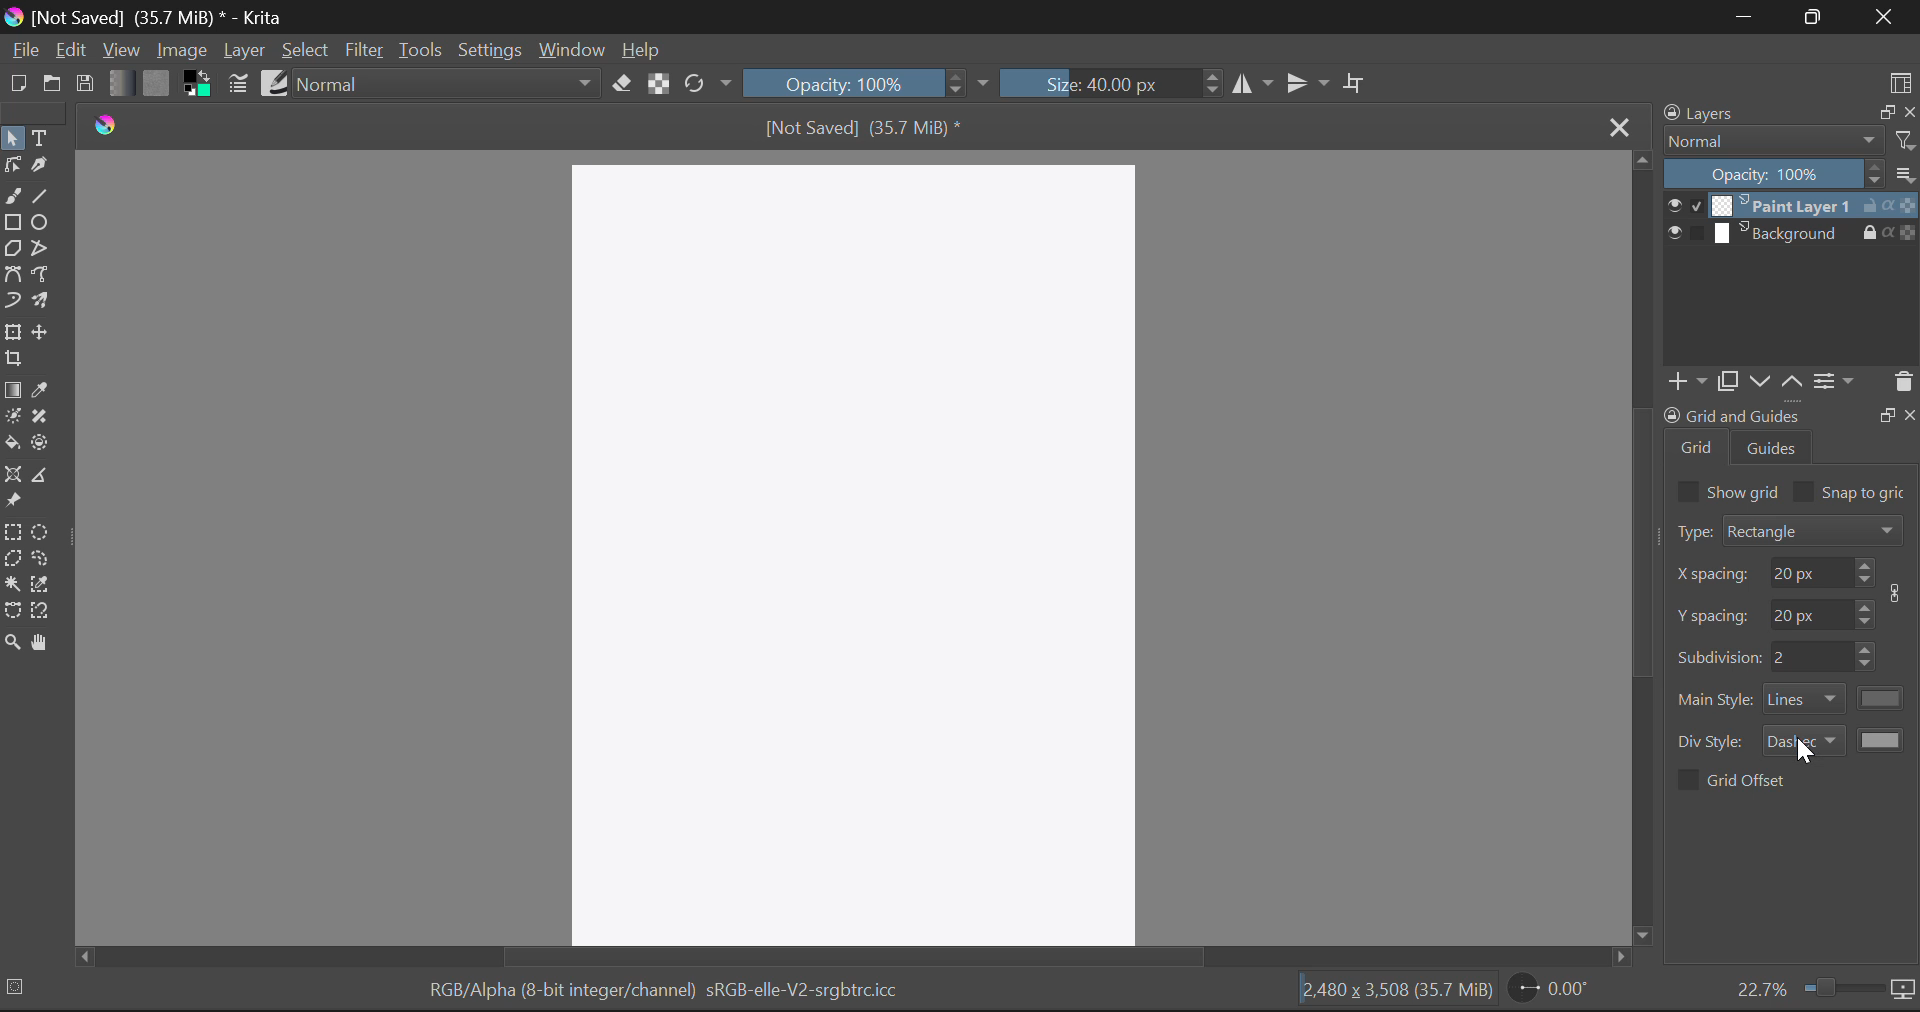 This screenshot has height=1012, width=1920. What do you see at coordinates (17, 83) in the screenshot?
I see `New` at bounding box center [17, 83].